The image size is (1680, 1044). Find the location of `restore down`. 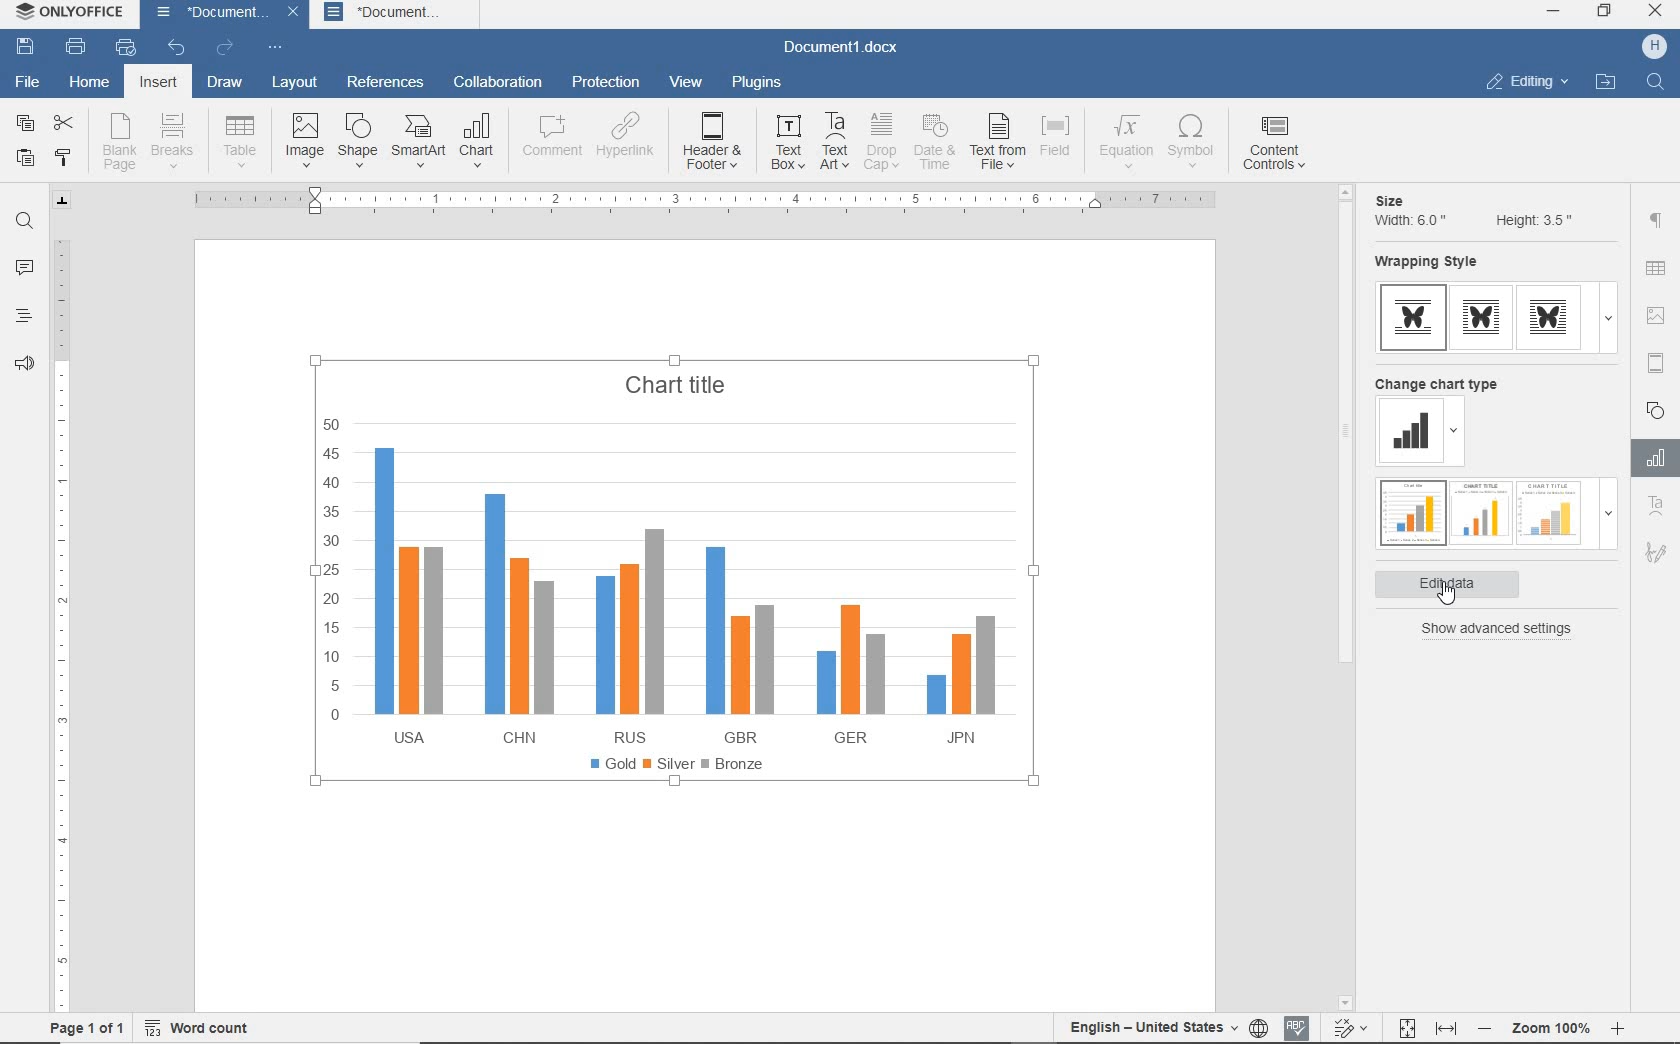

restore down is located at coordinates (1605, 13).